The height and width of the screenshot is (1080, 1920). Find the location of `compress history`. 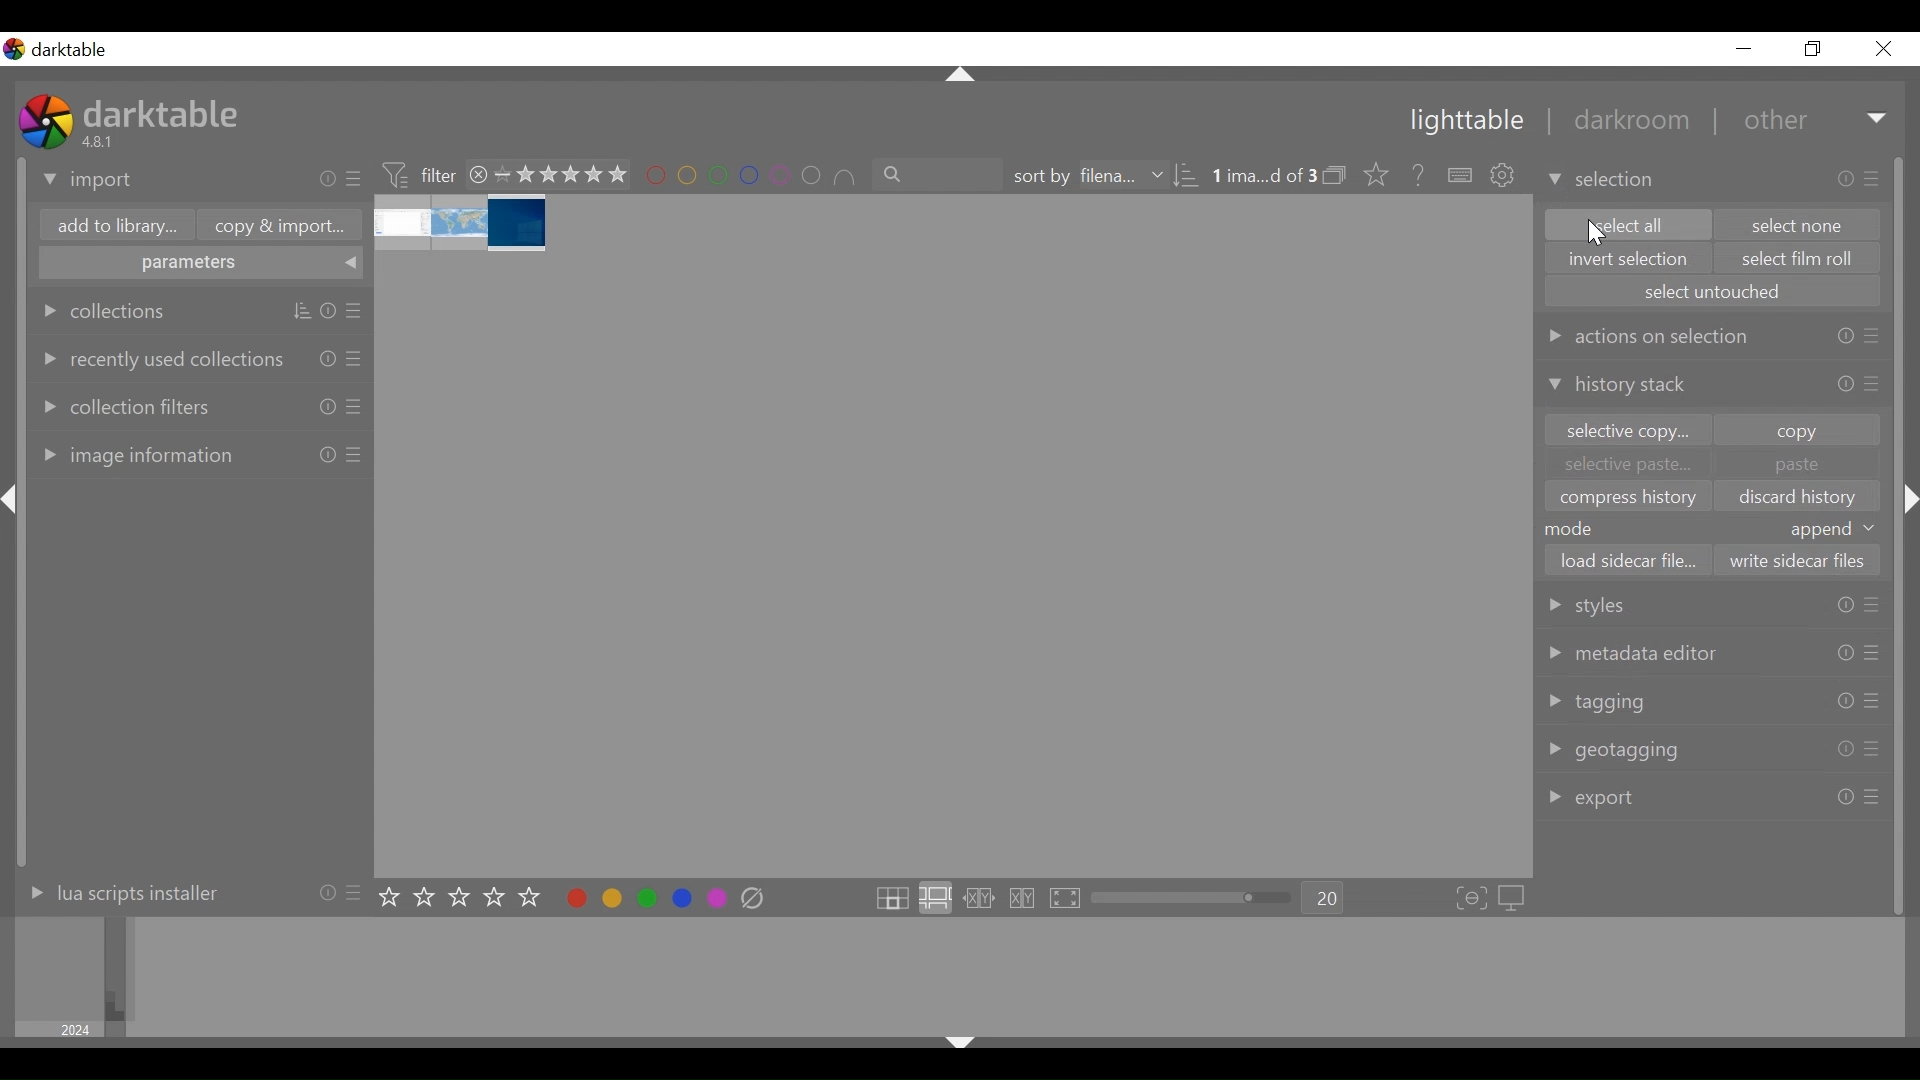

compress history is located at coordinates (1631, 497).